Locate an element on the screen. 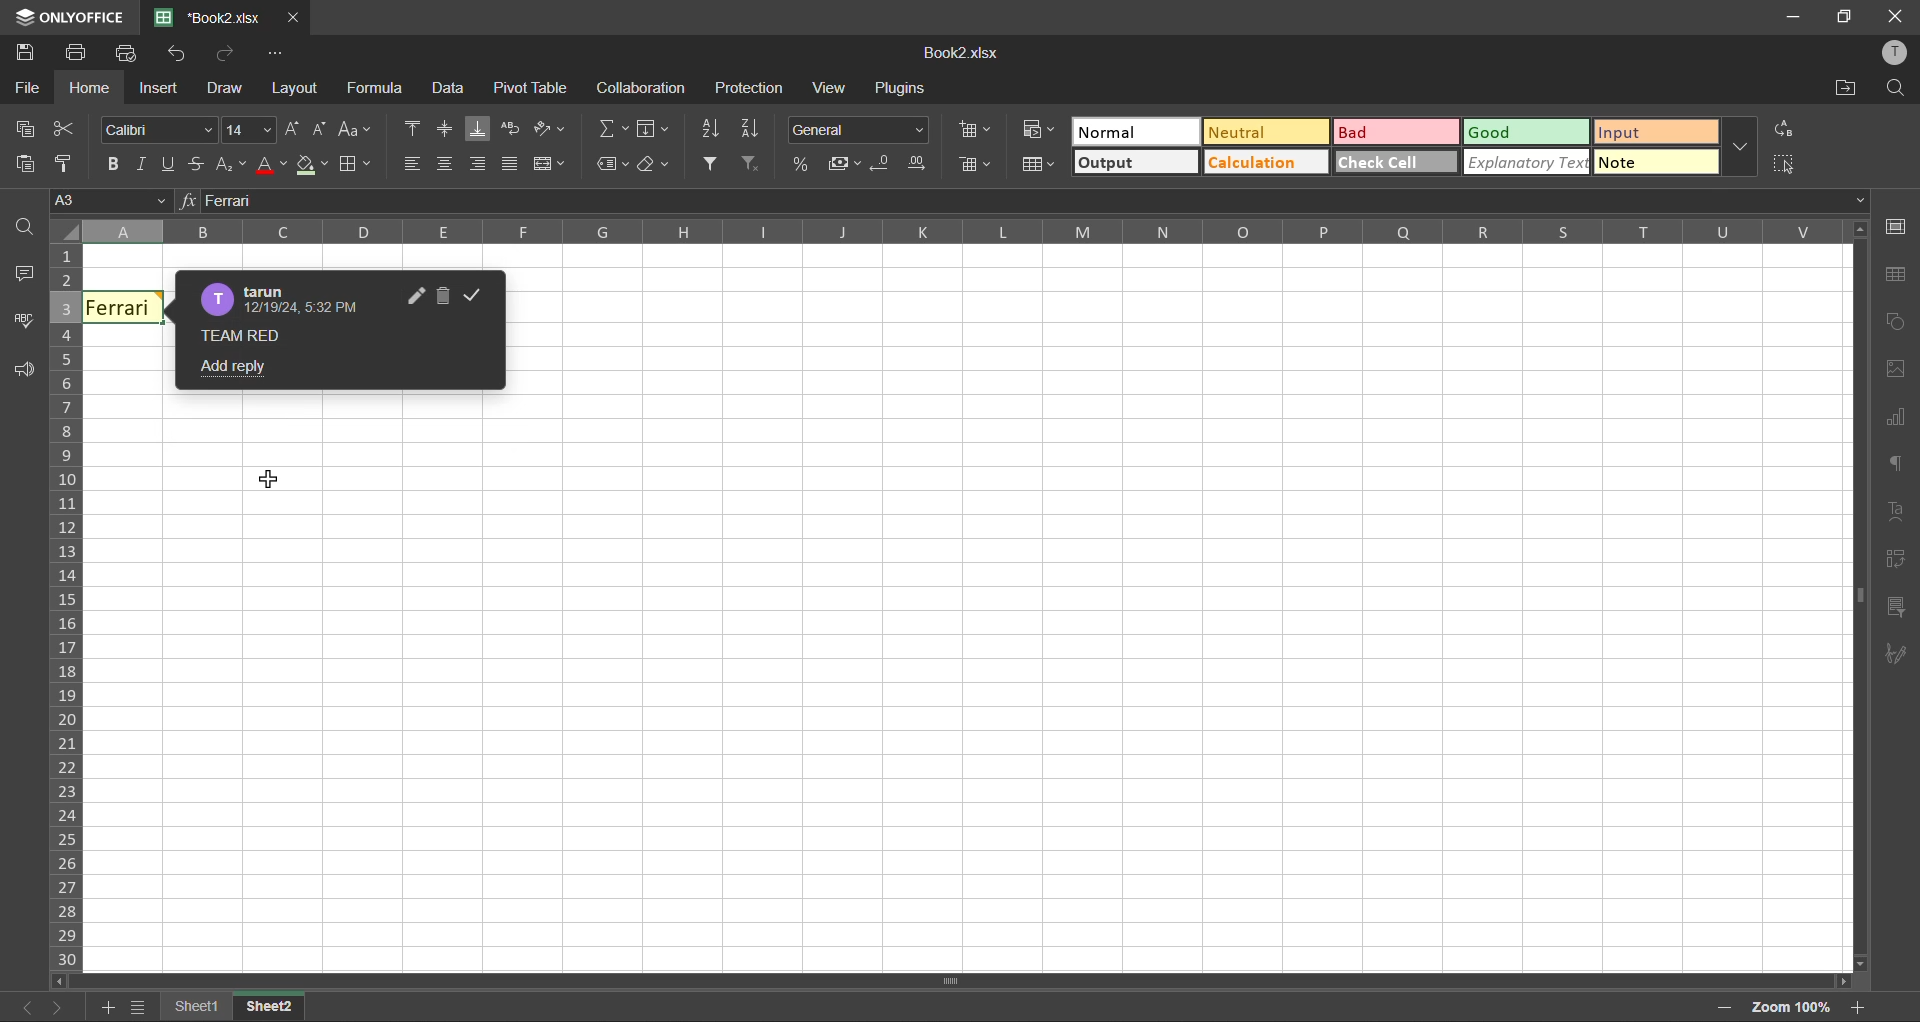  sub/superscript is located at coordinates (232, 166).